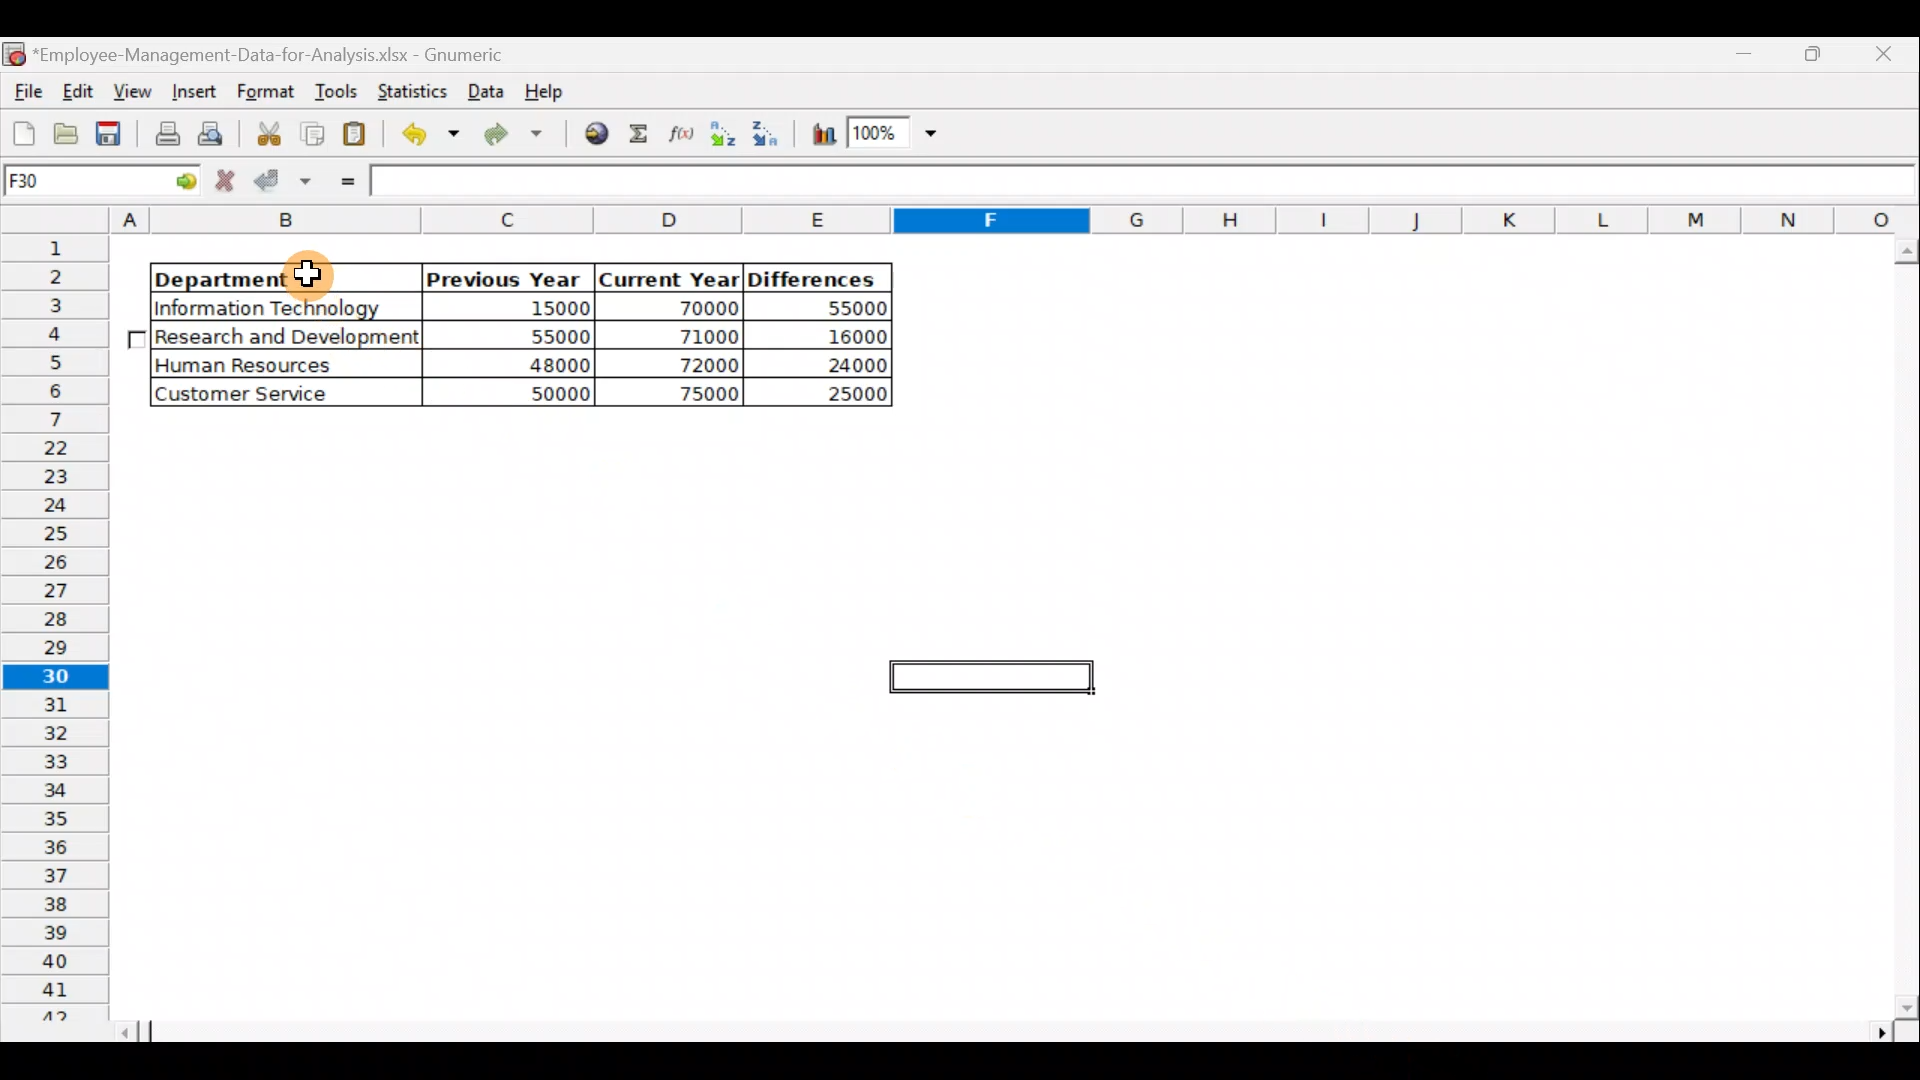 This screenshot has height=1080, width=1920. Describe the element at coordinates (192, 90) in the screenshot. I see `Insert` at that location.